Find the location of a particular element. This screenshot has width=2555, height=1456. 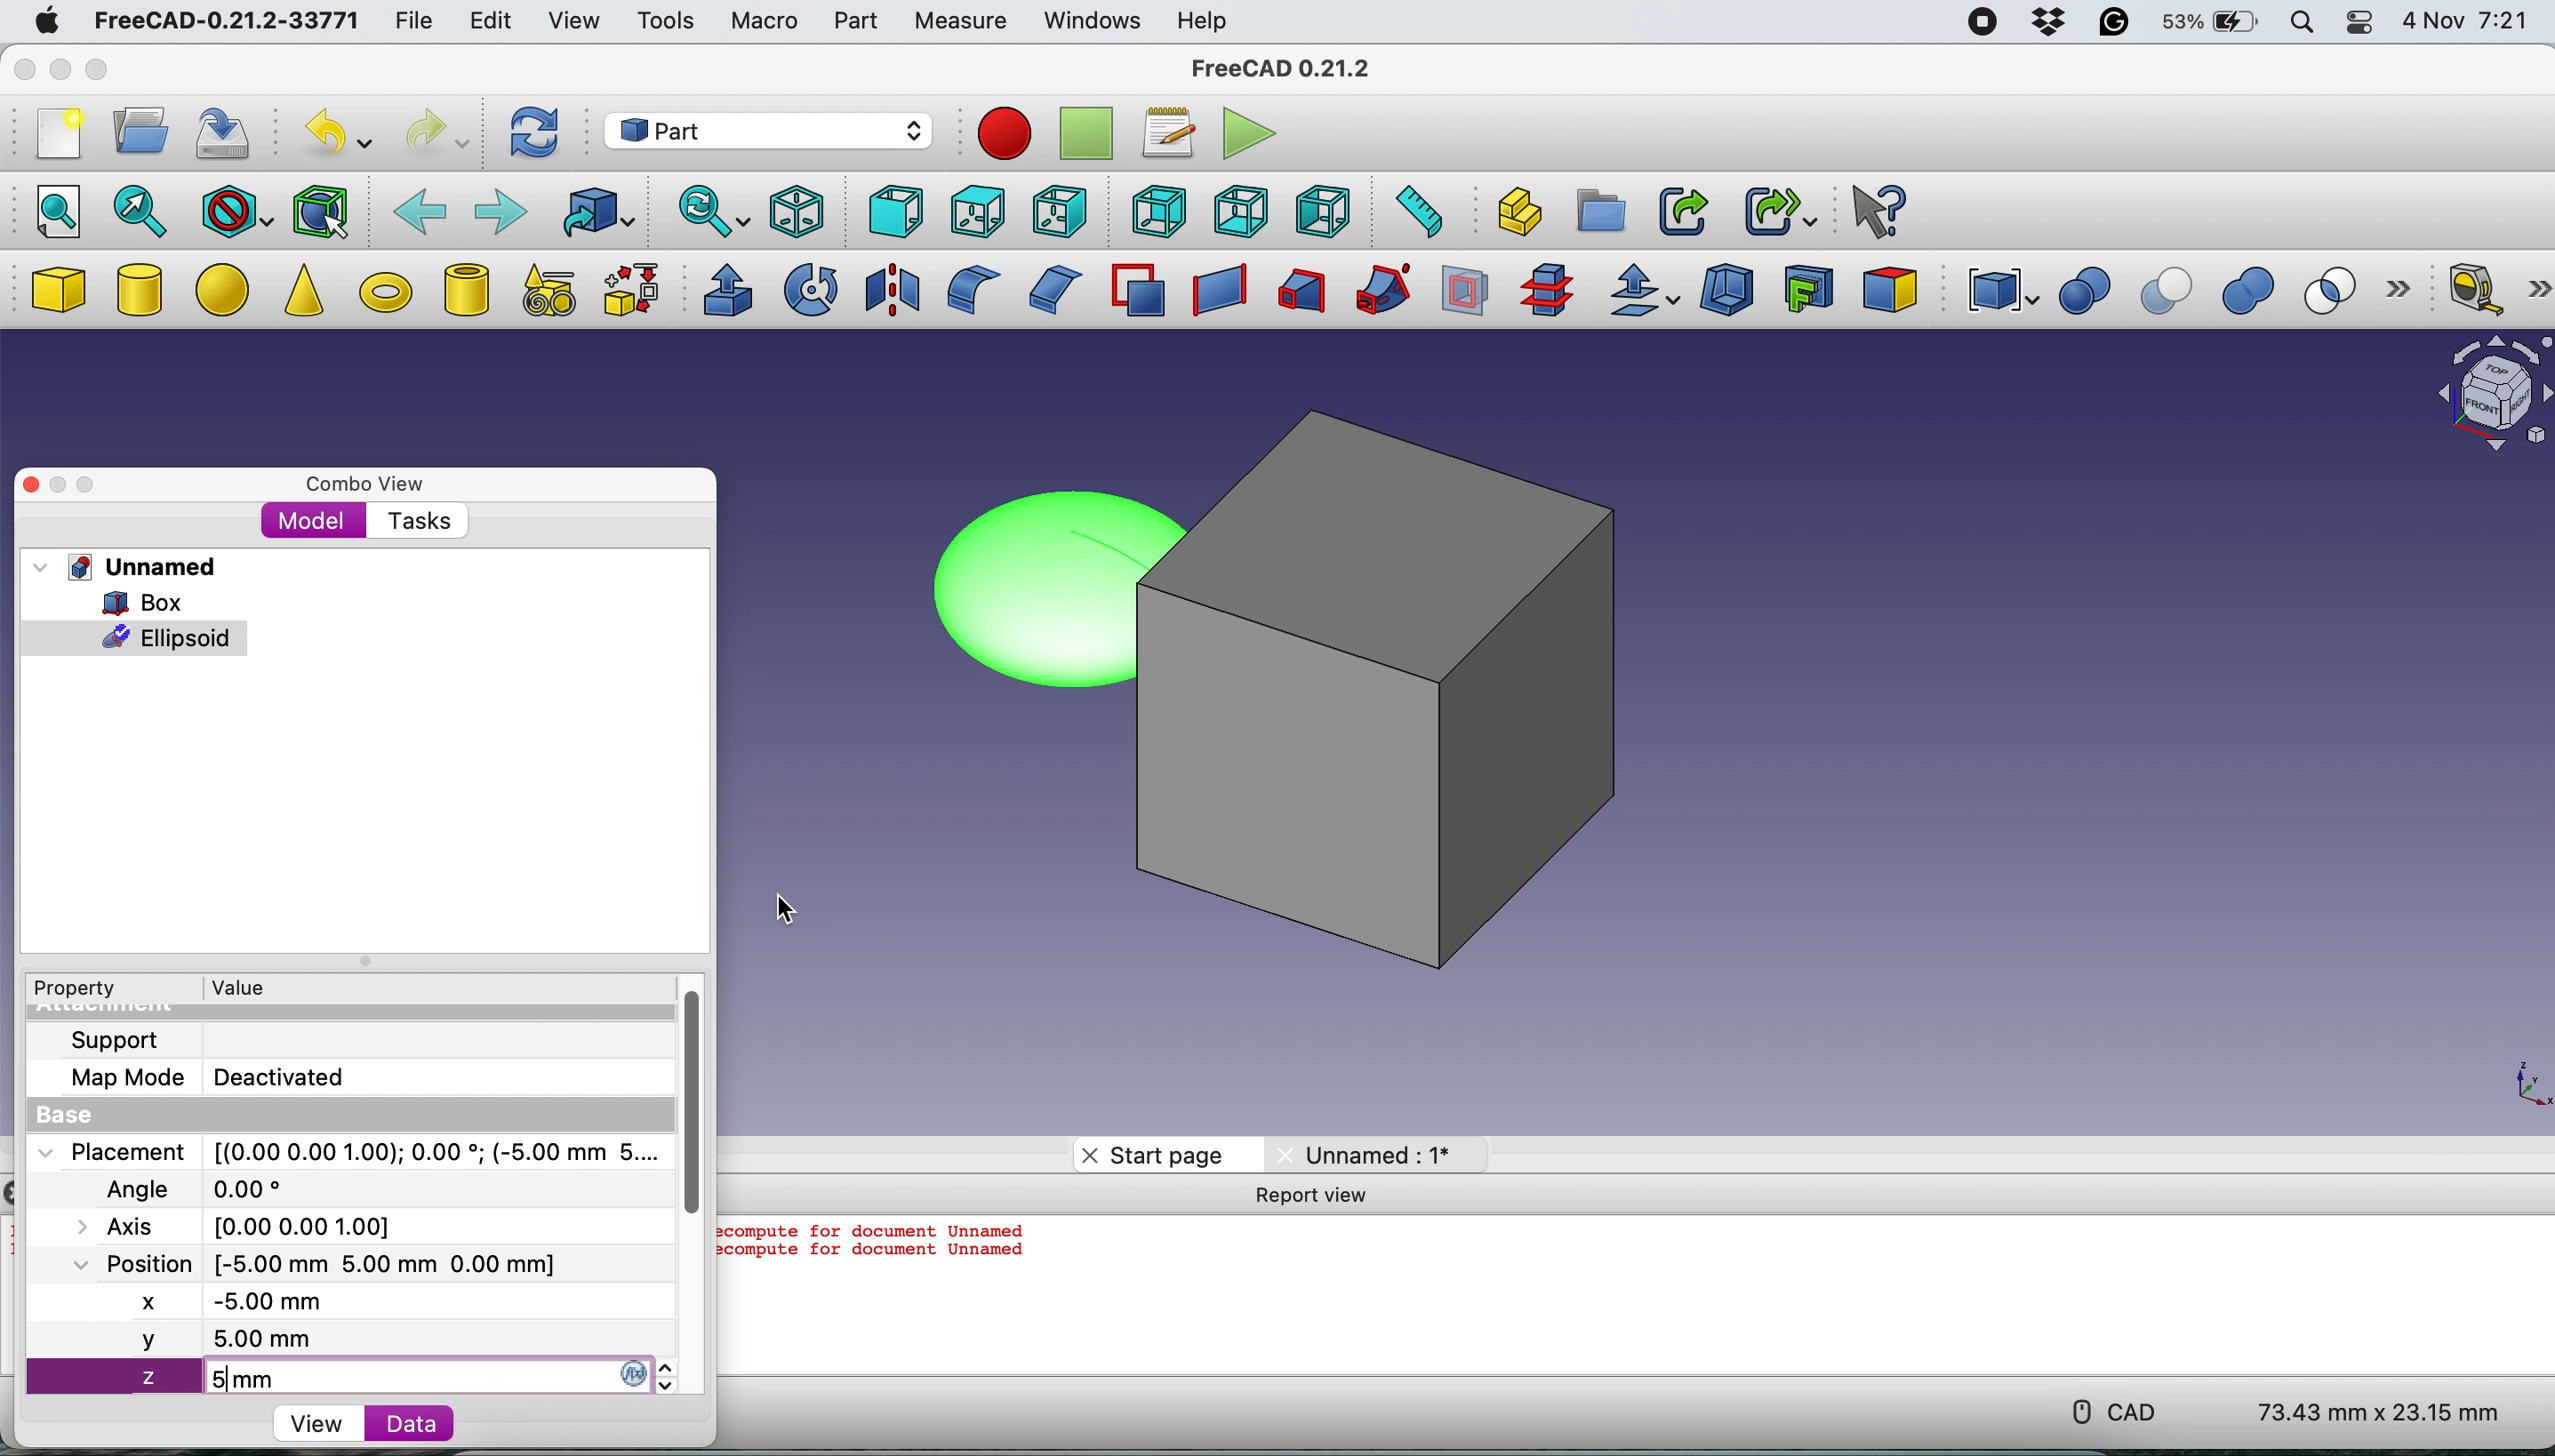

What's this? is located at coordinates (1875, 209).